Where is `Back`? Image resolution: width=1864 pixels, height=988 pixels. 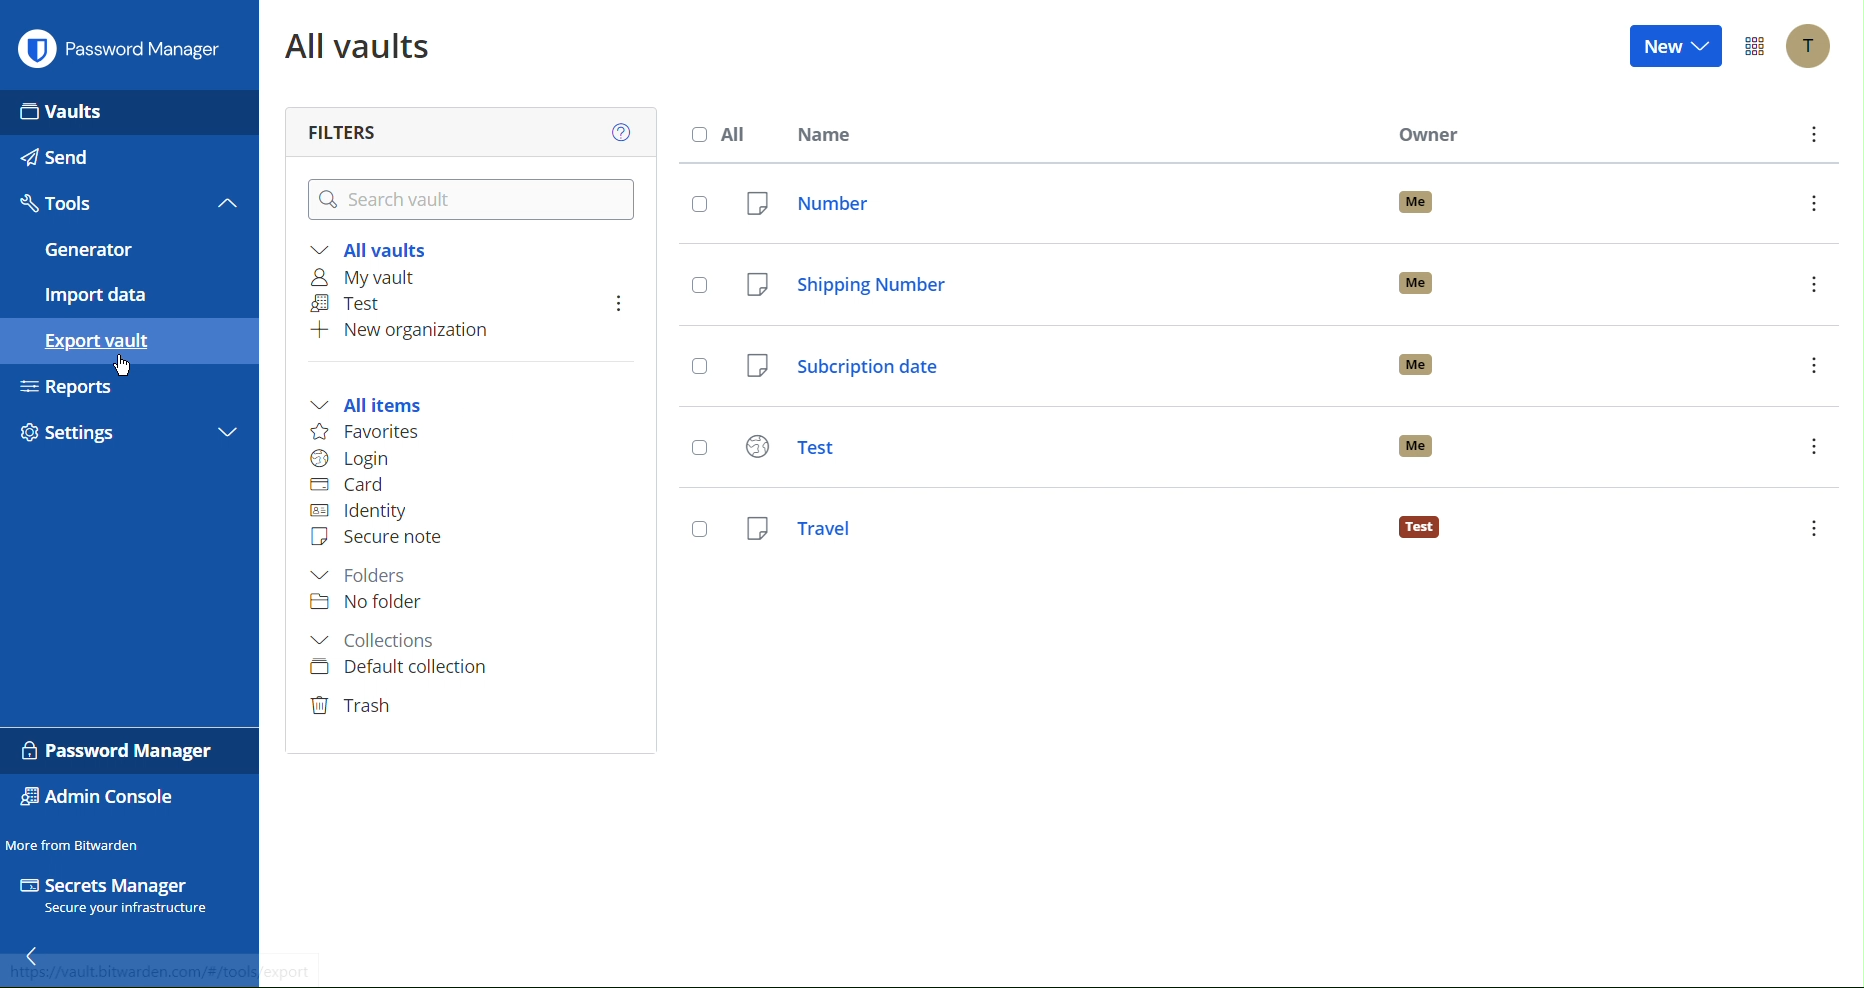 Back is located at coordinates (39, 961).